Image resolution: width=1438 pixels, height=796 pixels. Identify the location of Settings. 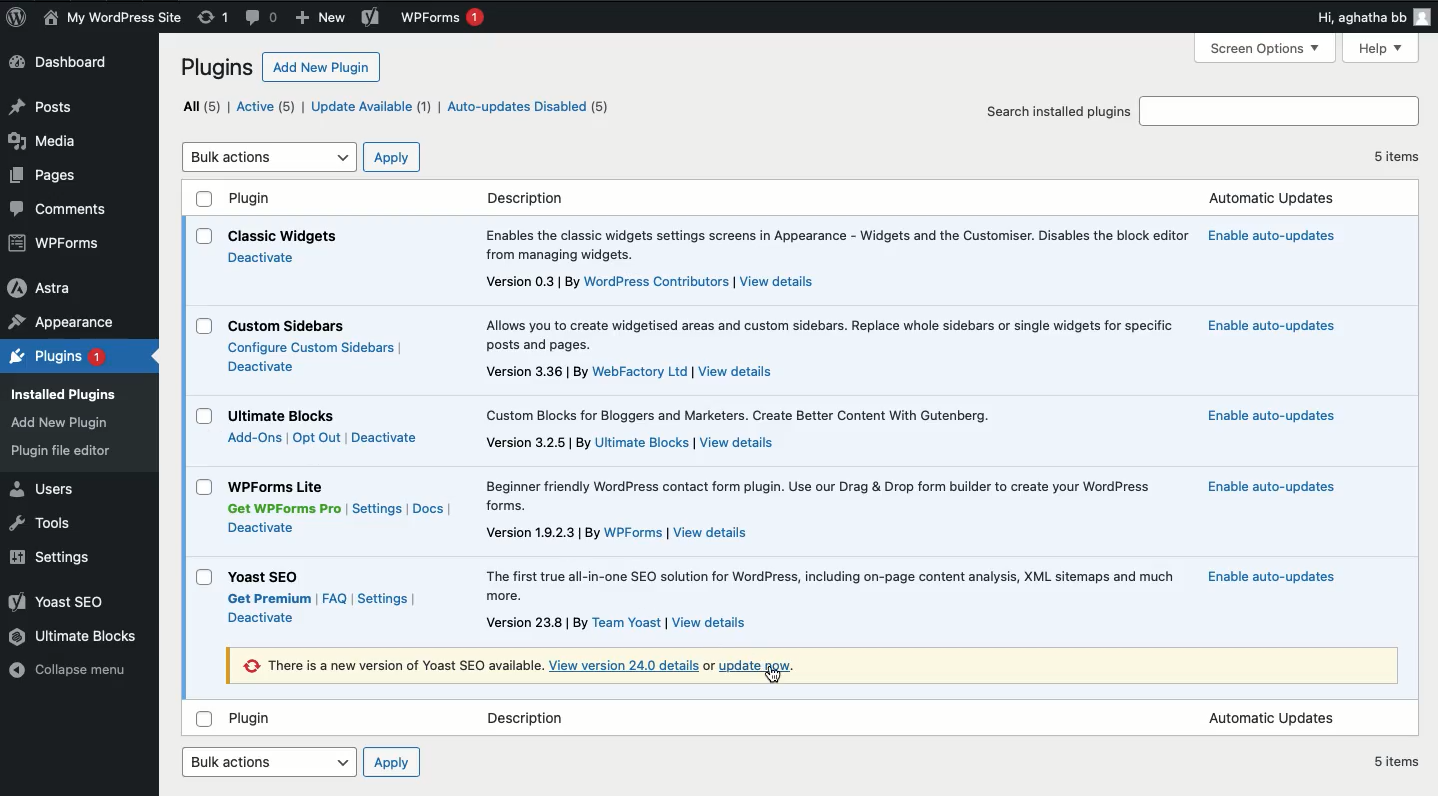
(378, 508).